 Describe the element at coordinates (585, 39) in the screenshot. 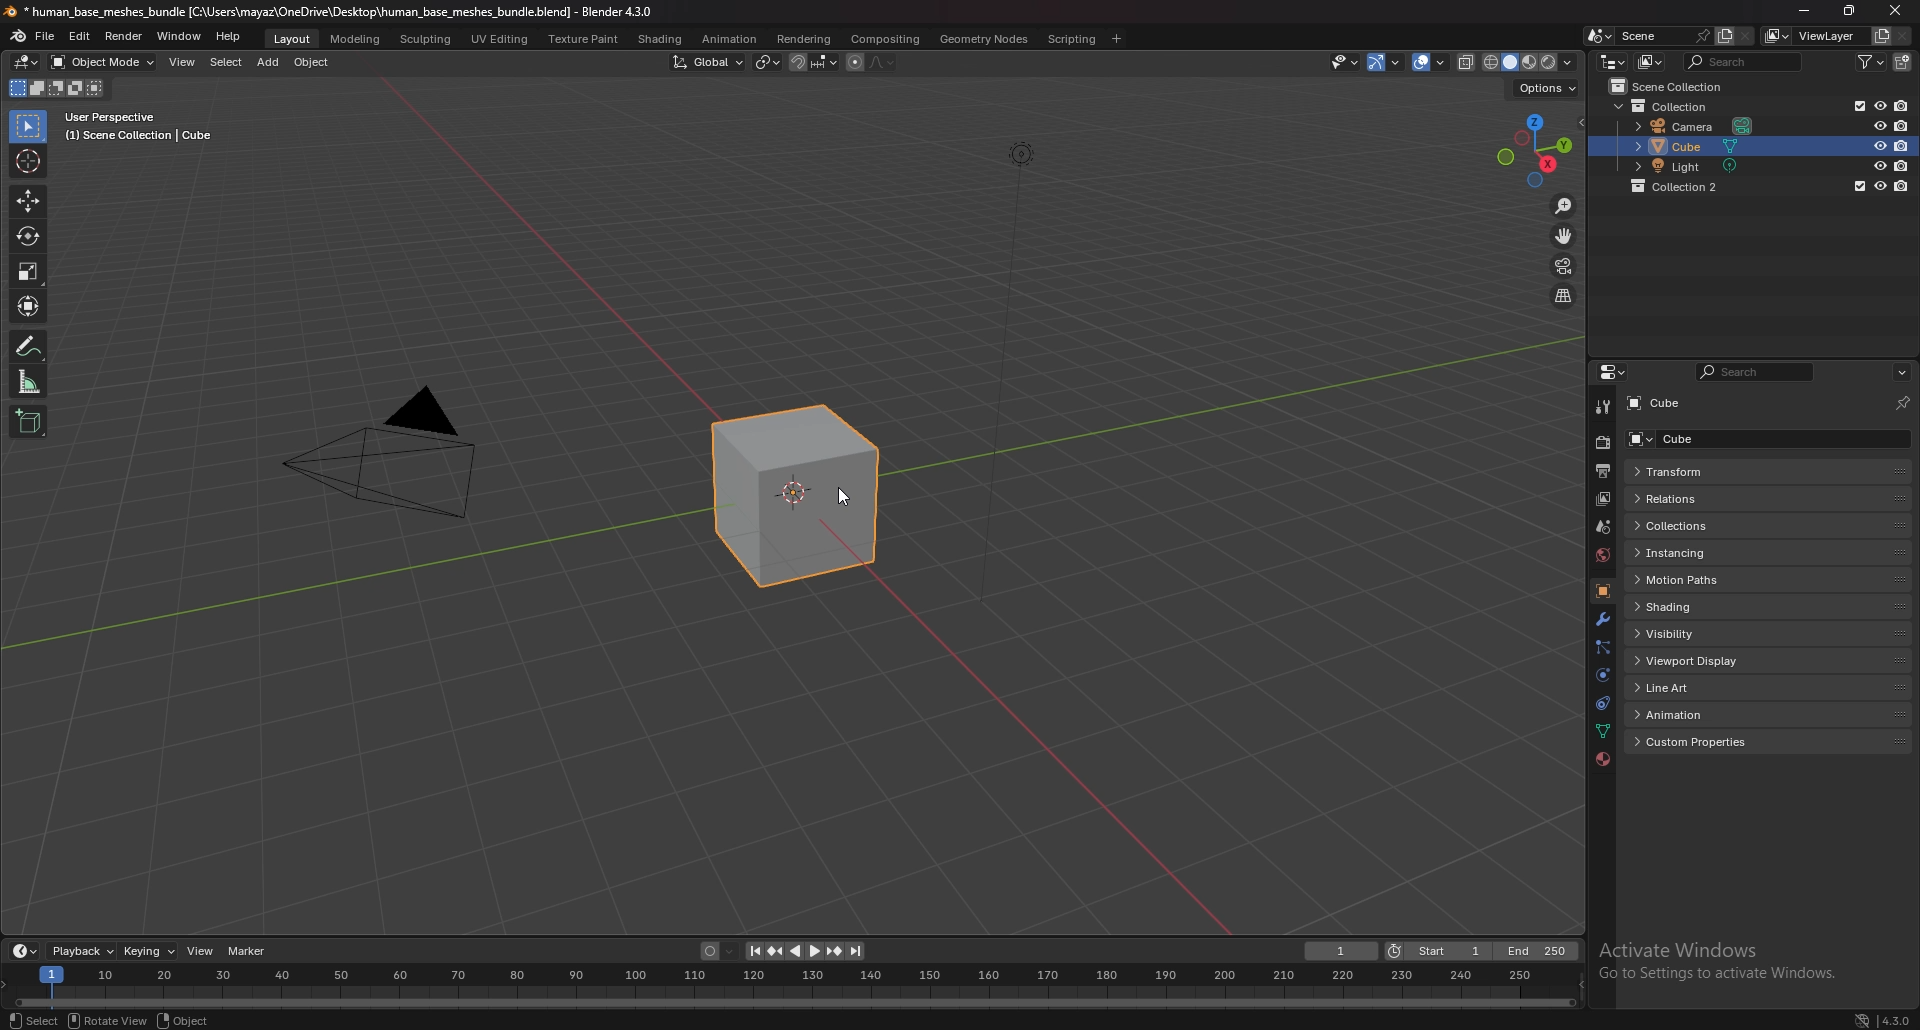

I see `texture paint` at that location.